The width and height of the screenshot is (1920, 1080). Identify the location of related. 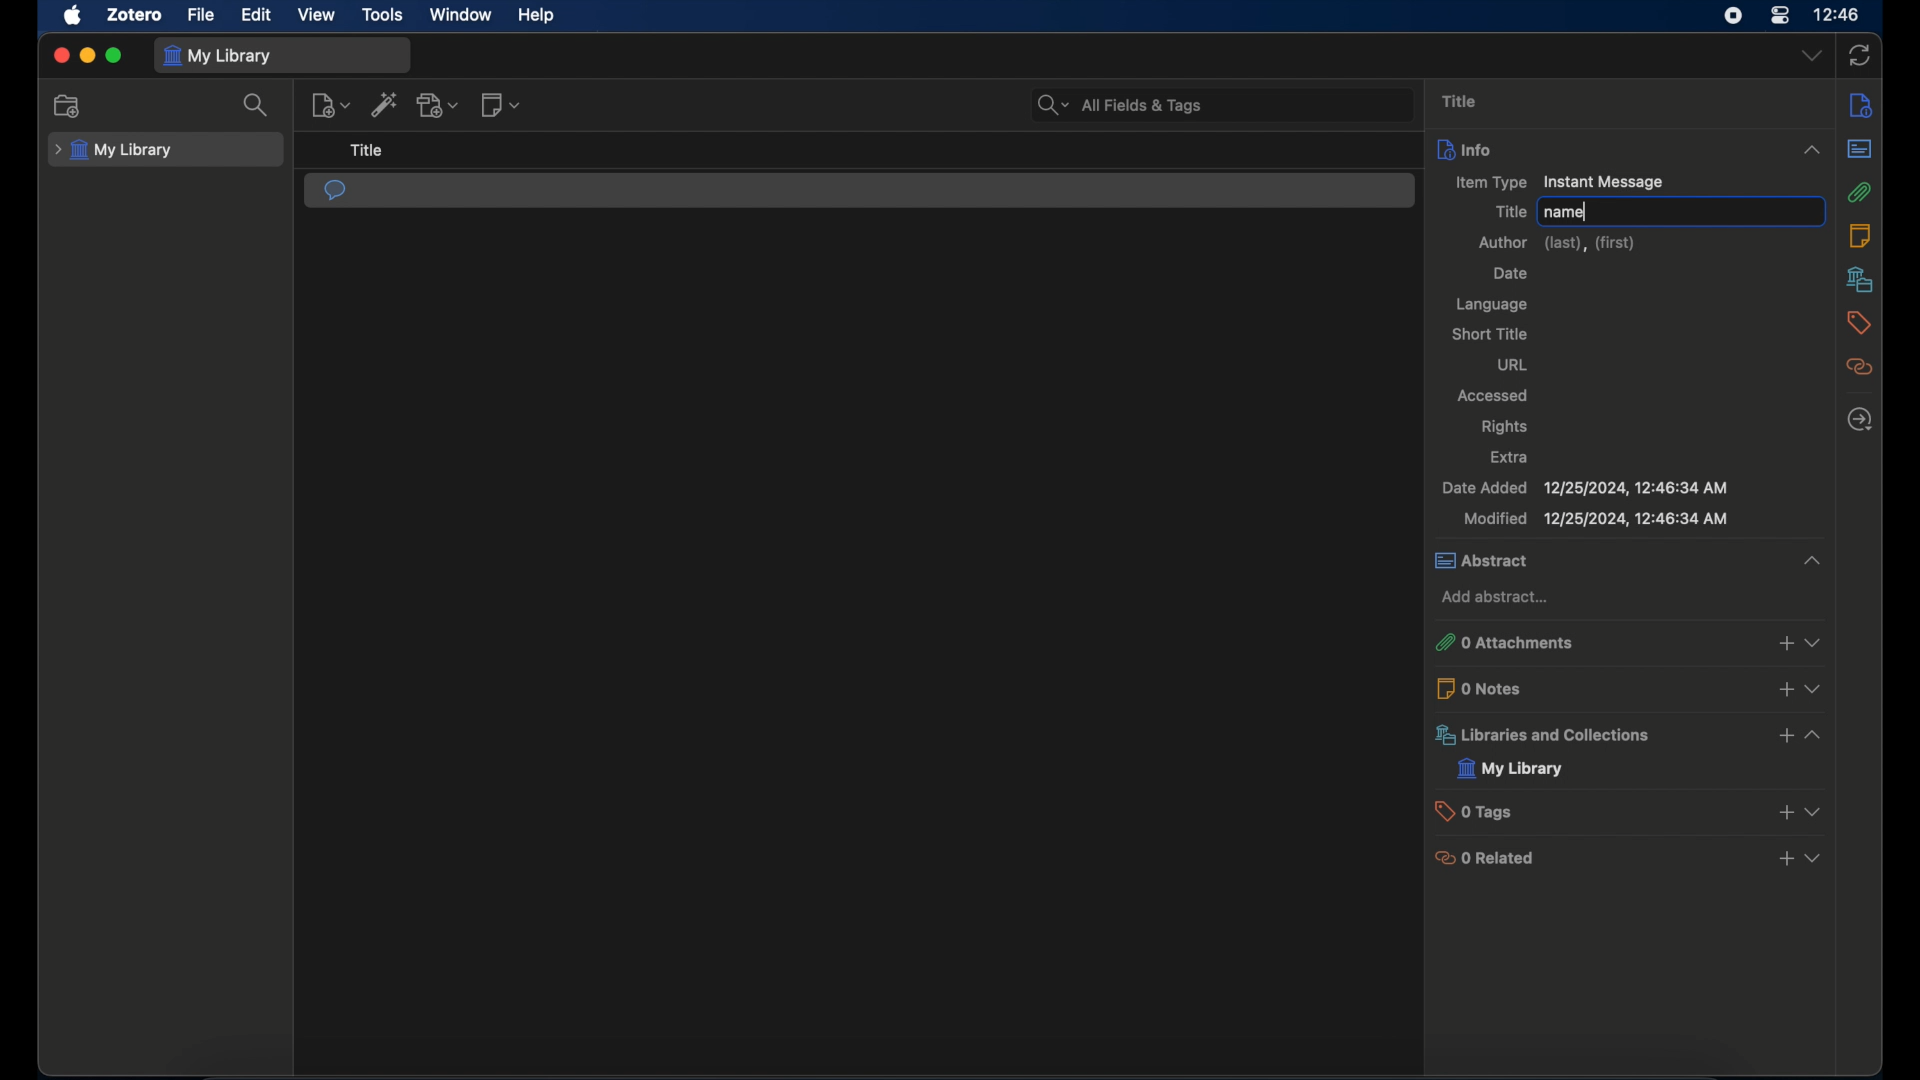
(1861, 367).